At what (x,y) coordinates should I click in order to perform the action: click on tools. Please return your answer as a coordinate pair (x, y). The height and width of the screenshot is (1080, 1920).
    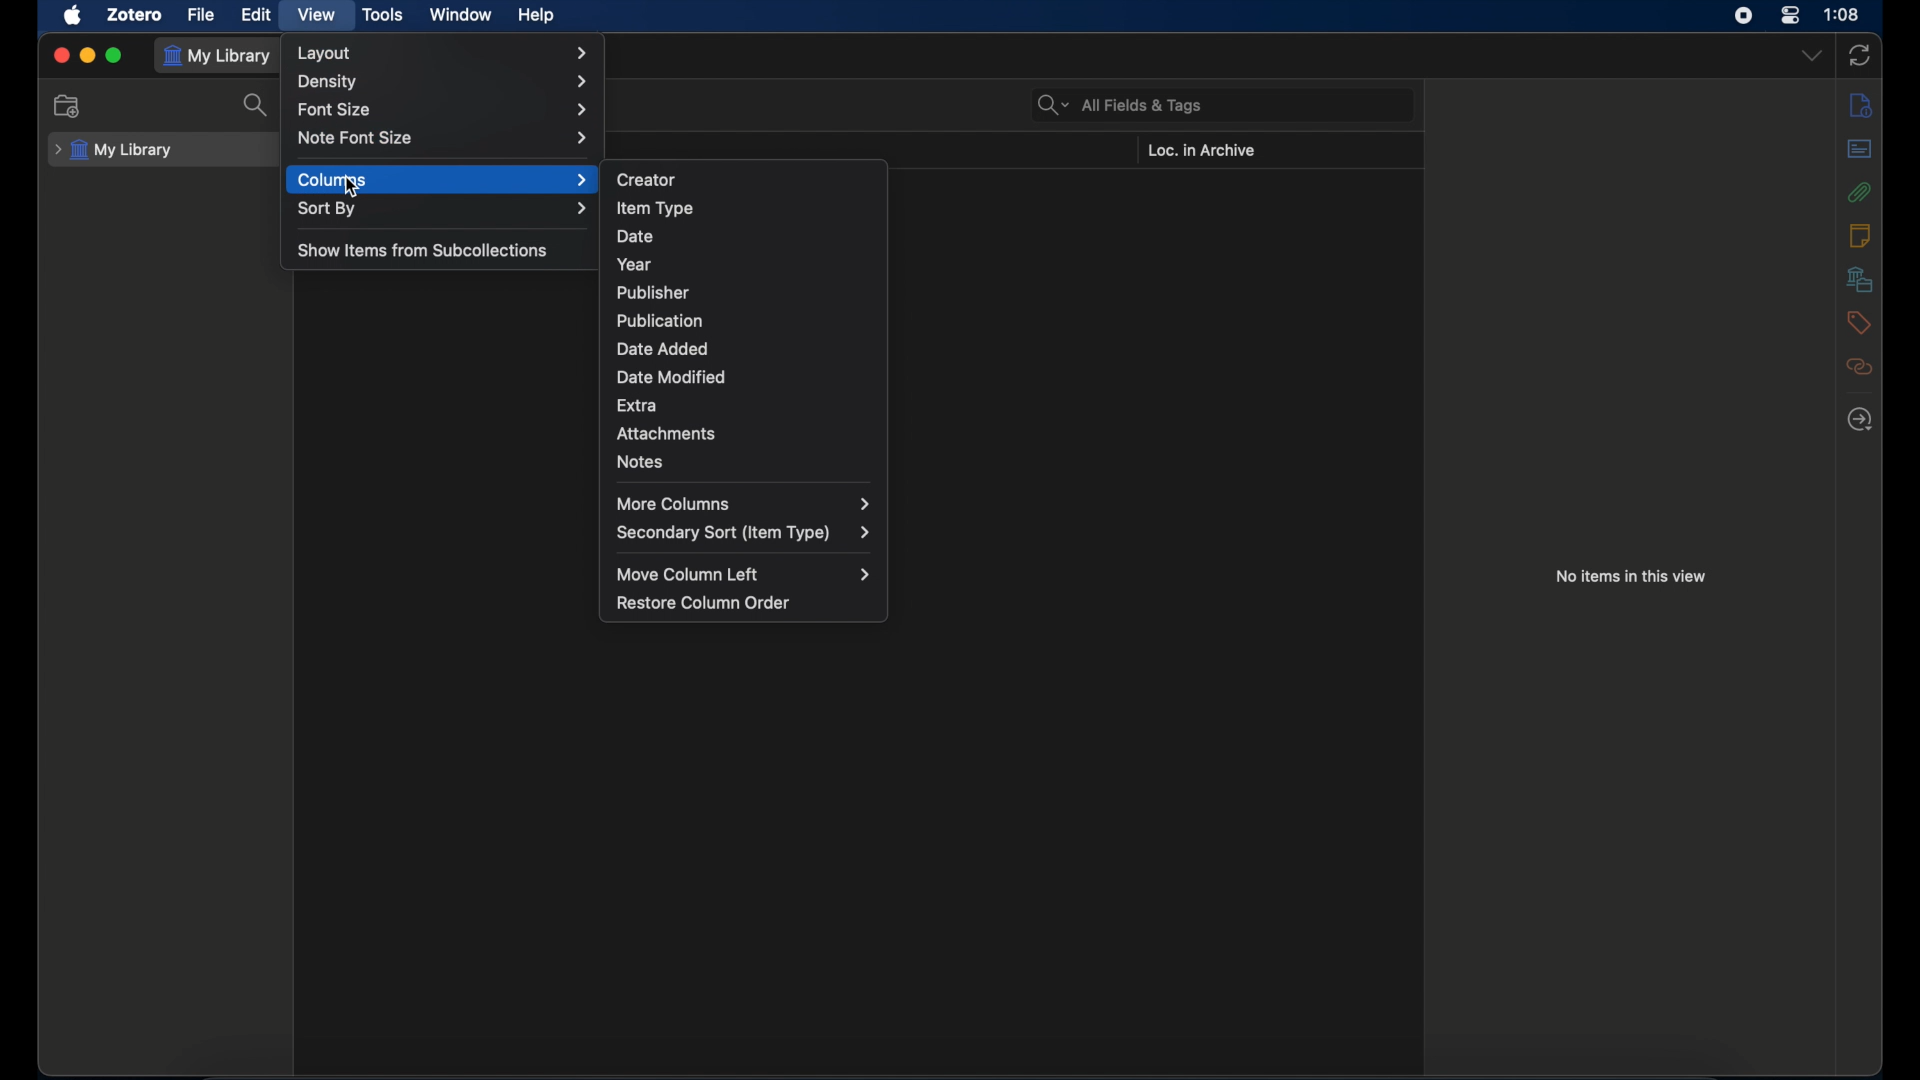
    Looking at the image, I should click on (384, 16).